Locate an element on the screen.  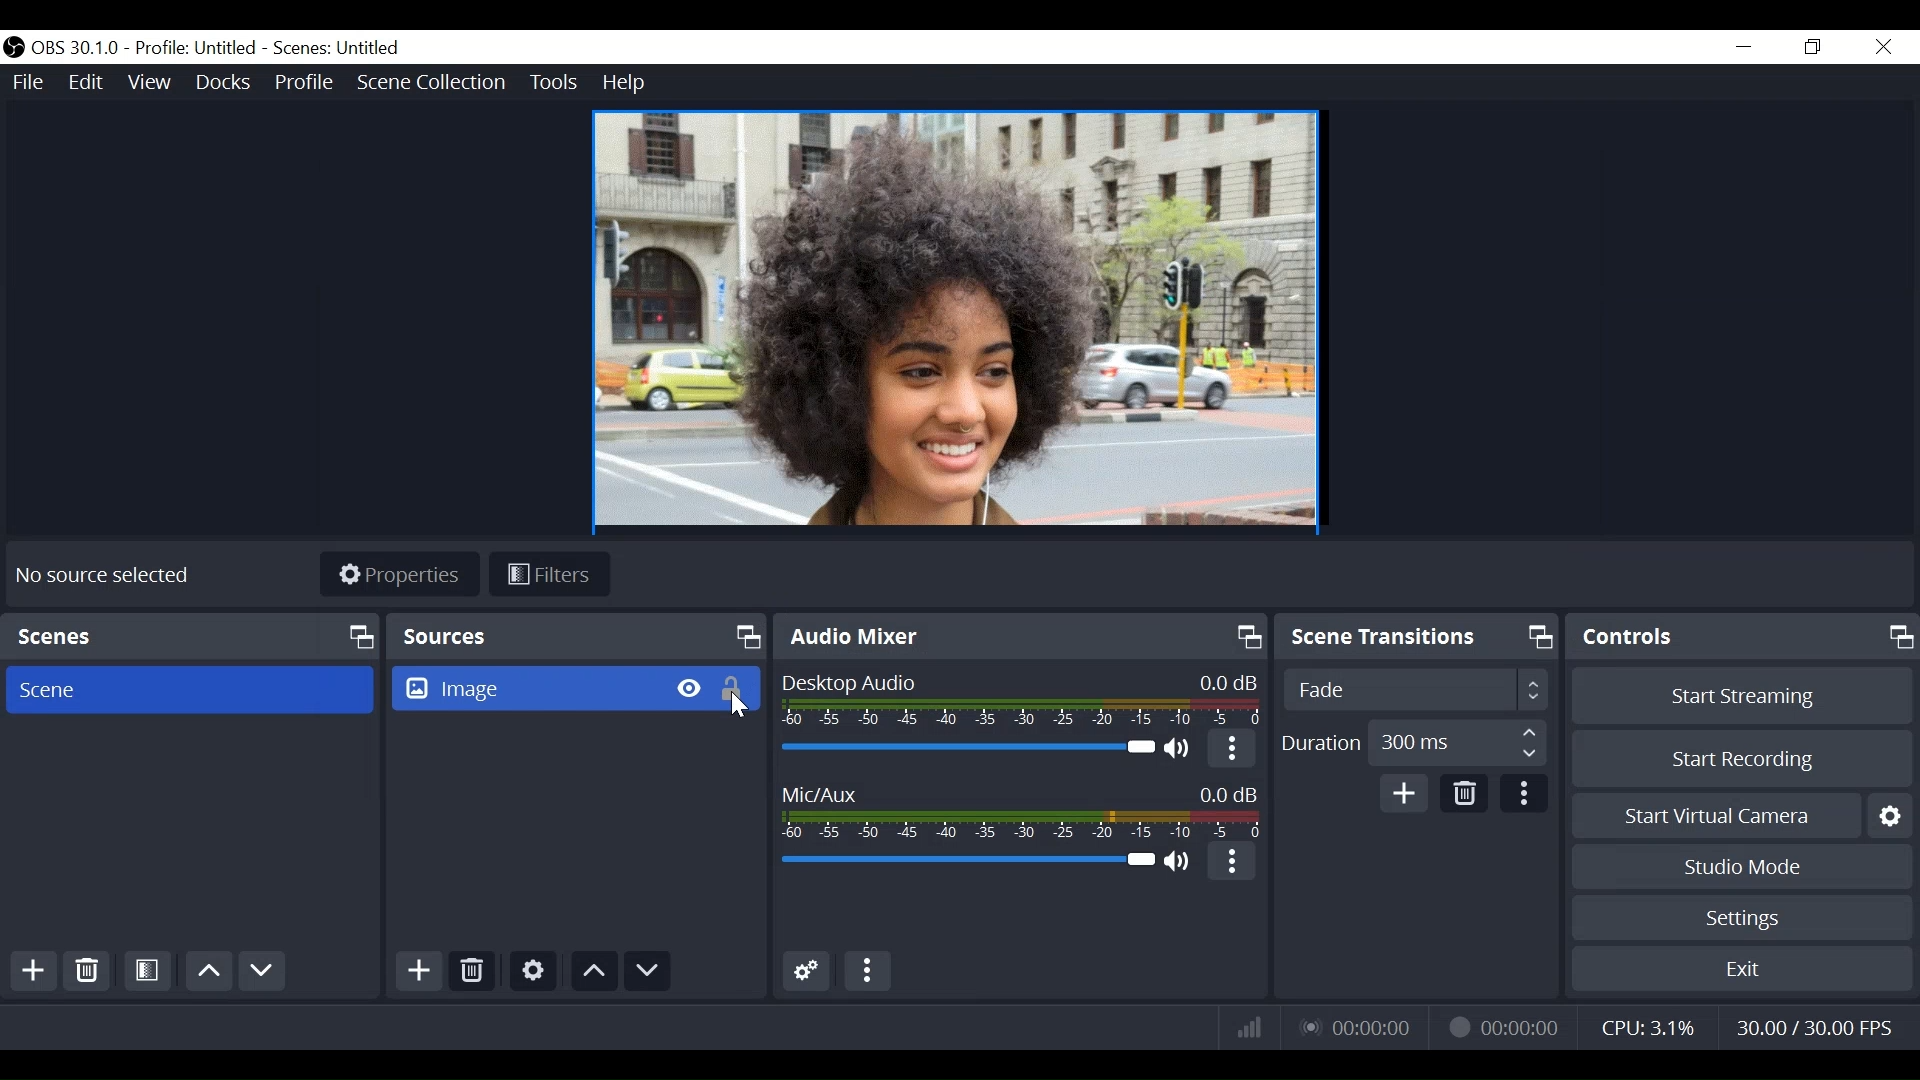
Fade is located at coordinates (1415, 690).